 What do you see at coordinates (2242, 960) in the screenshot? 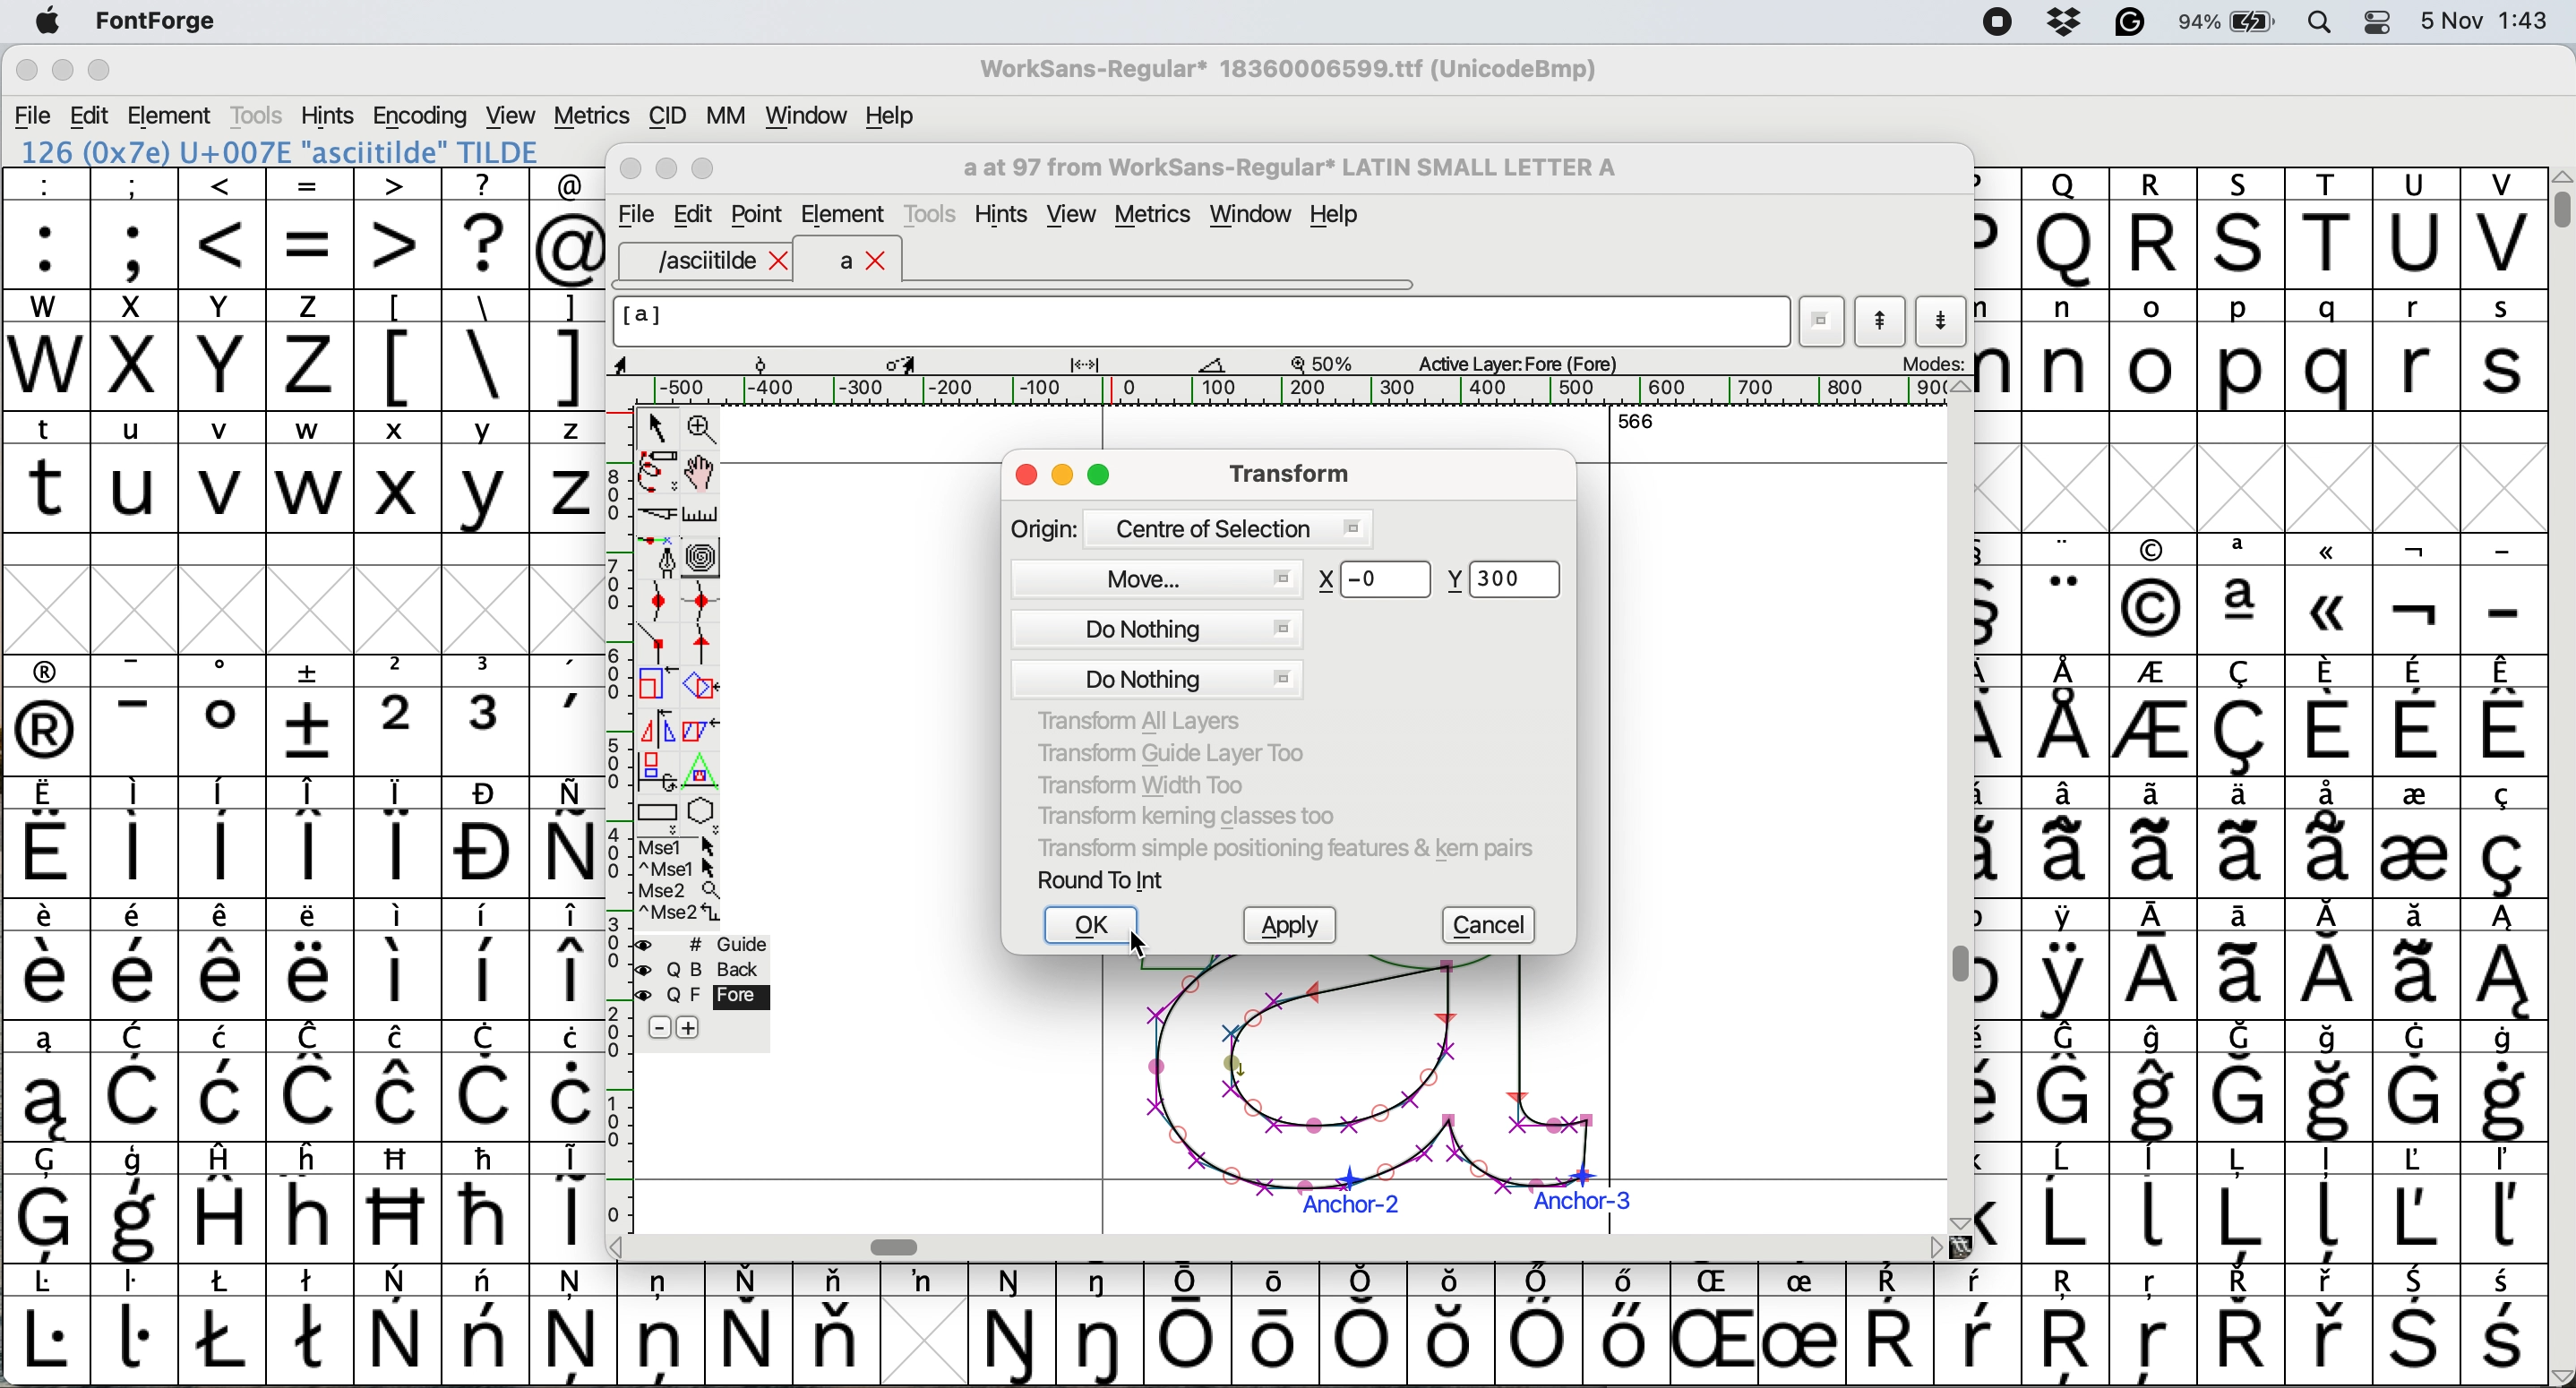
I see `symbol` at bounding box center [2242, 960].